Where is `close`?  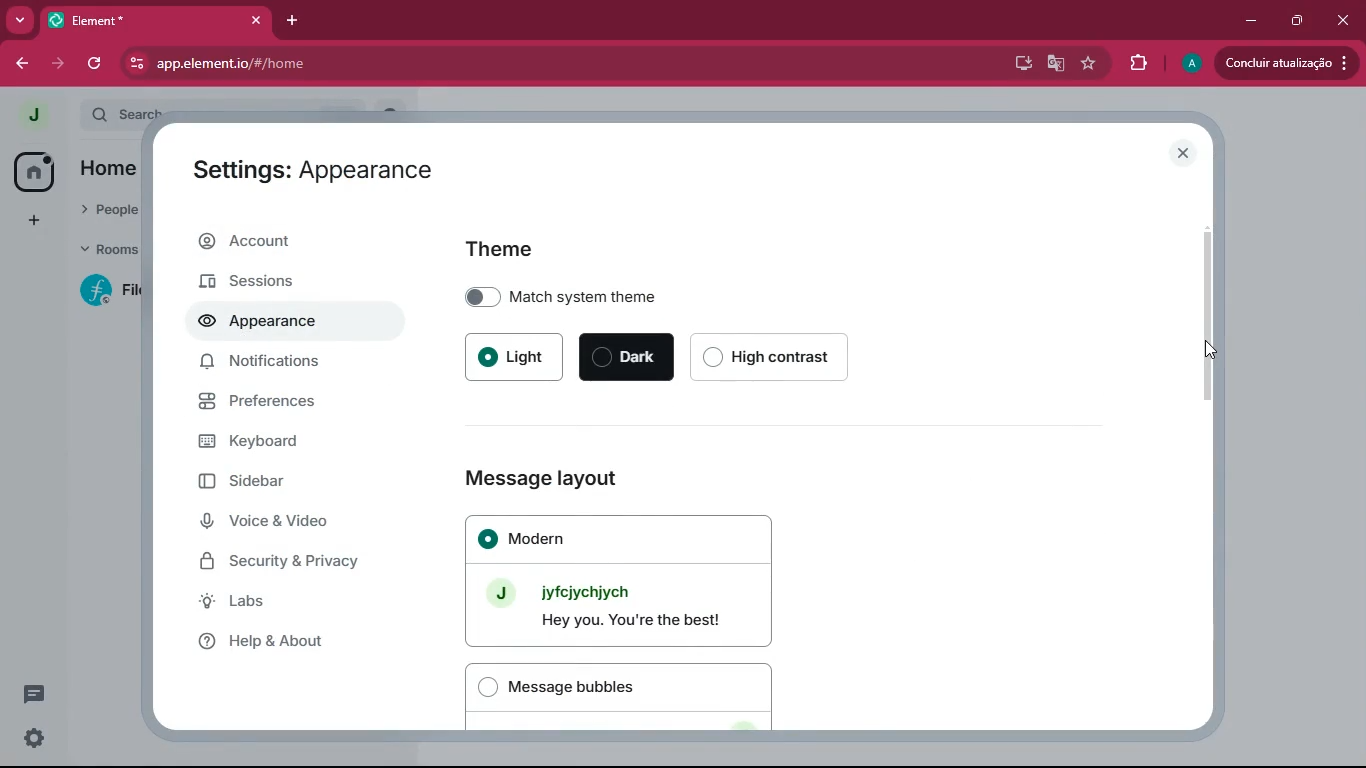
close is located at coordinates (1180, 151).